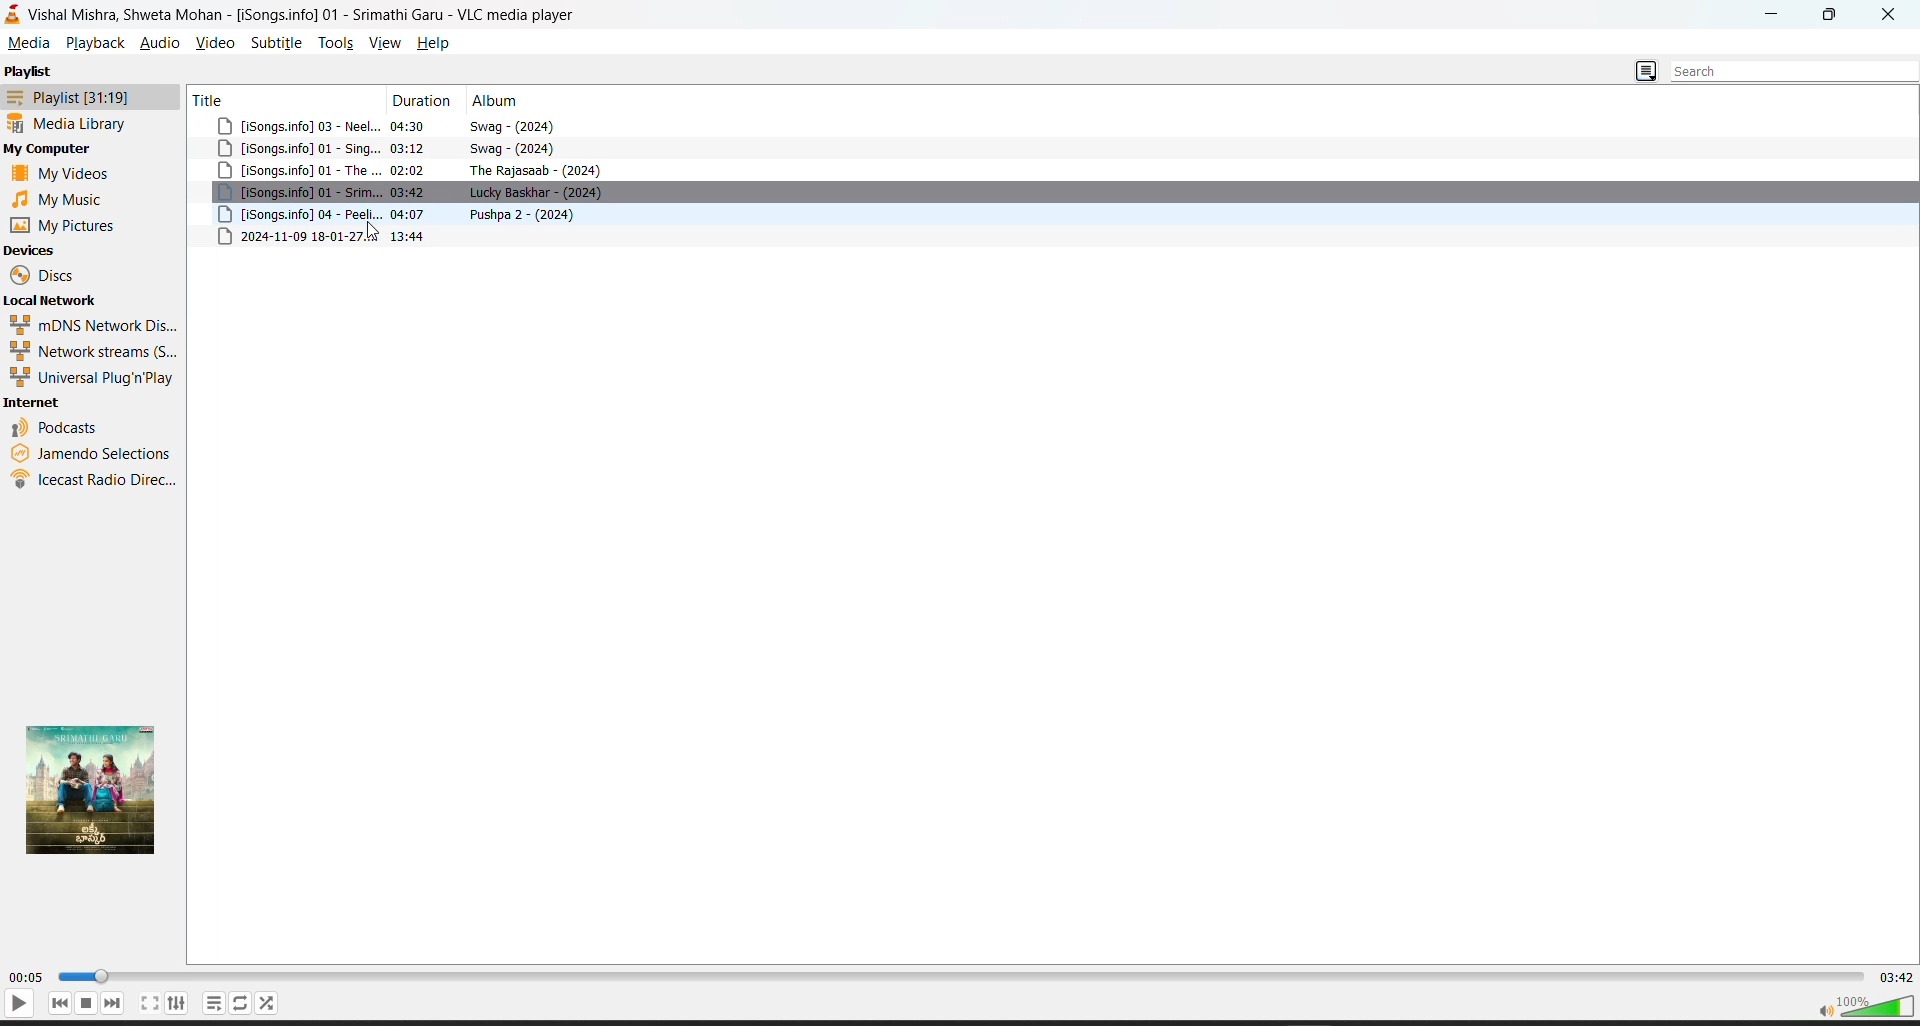 Image resolution: width=1920 pixels, height=1026 pixels. I want to click on title, so click(208, 98).